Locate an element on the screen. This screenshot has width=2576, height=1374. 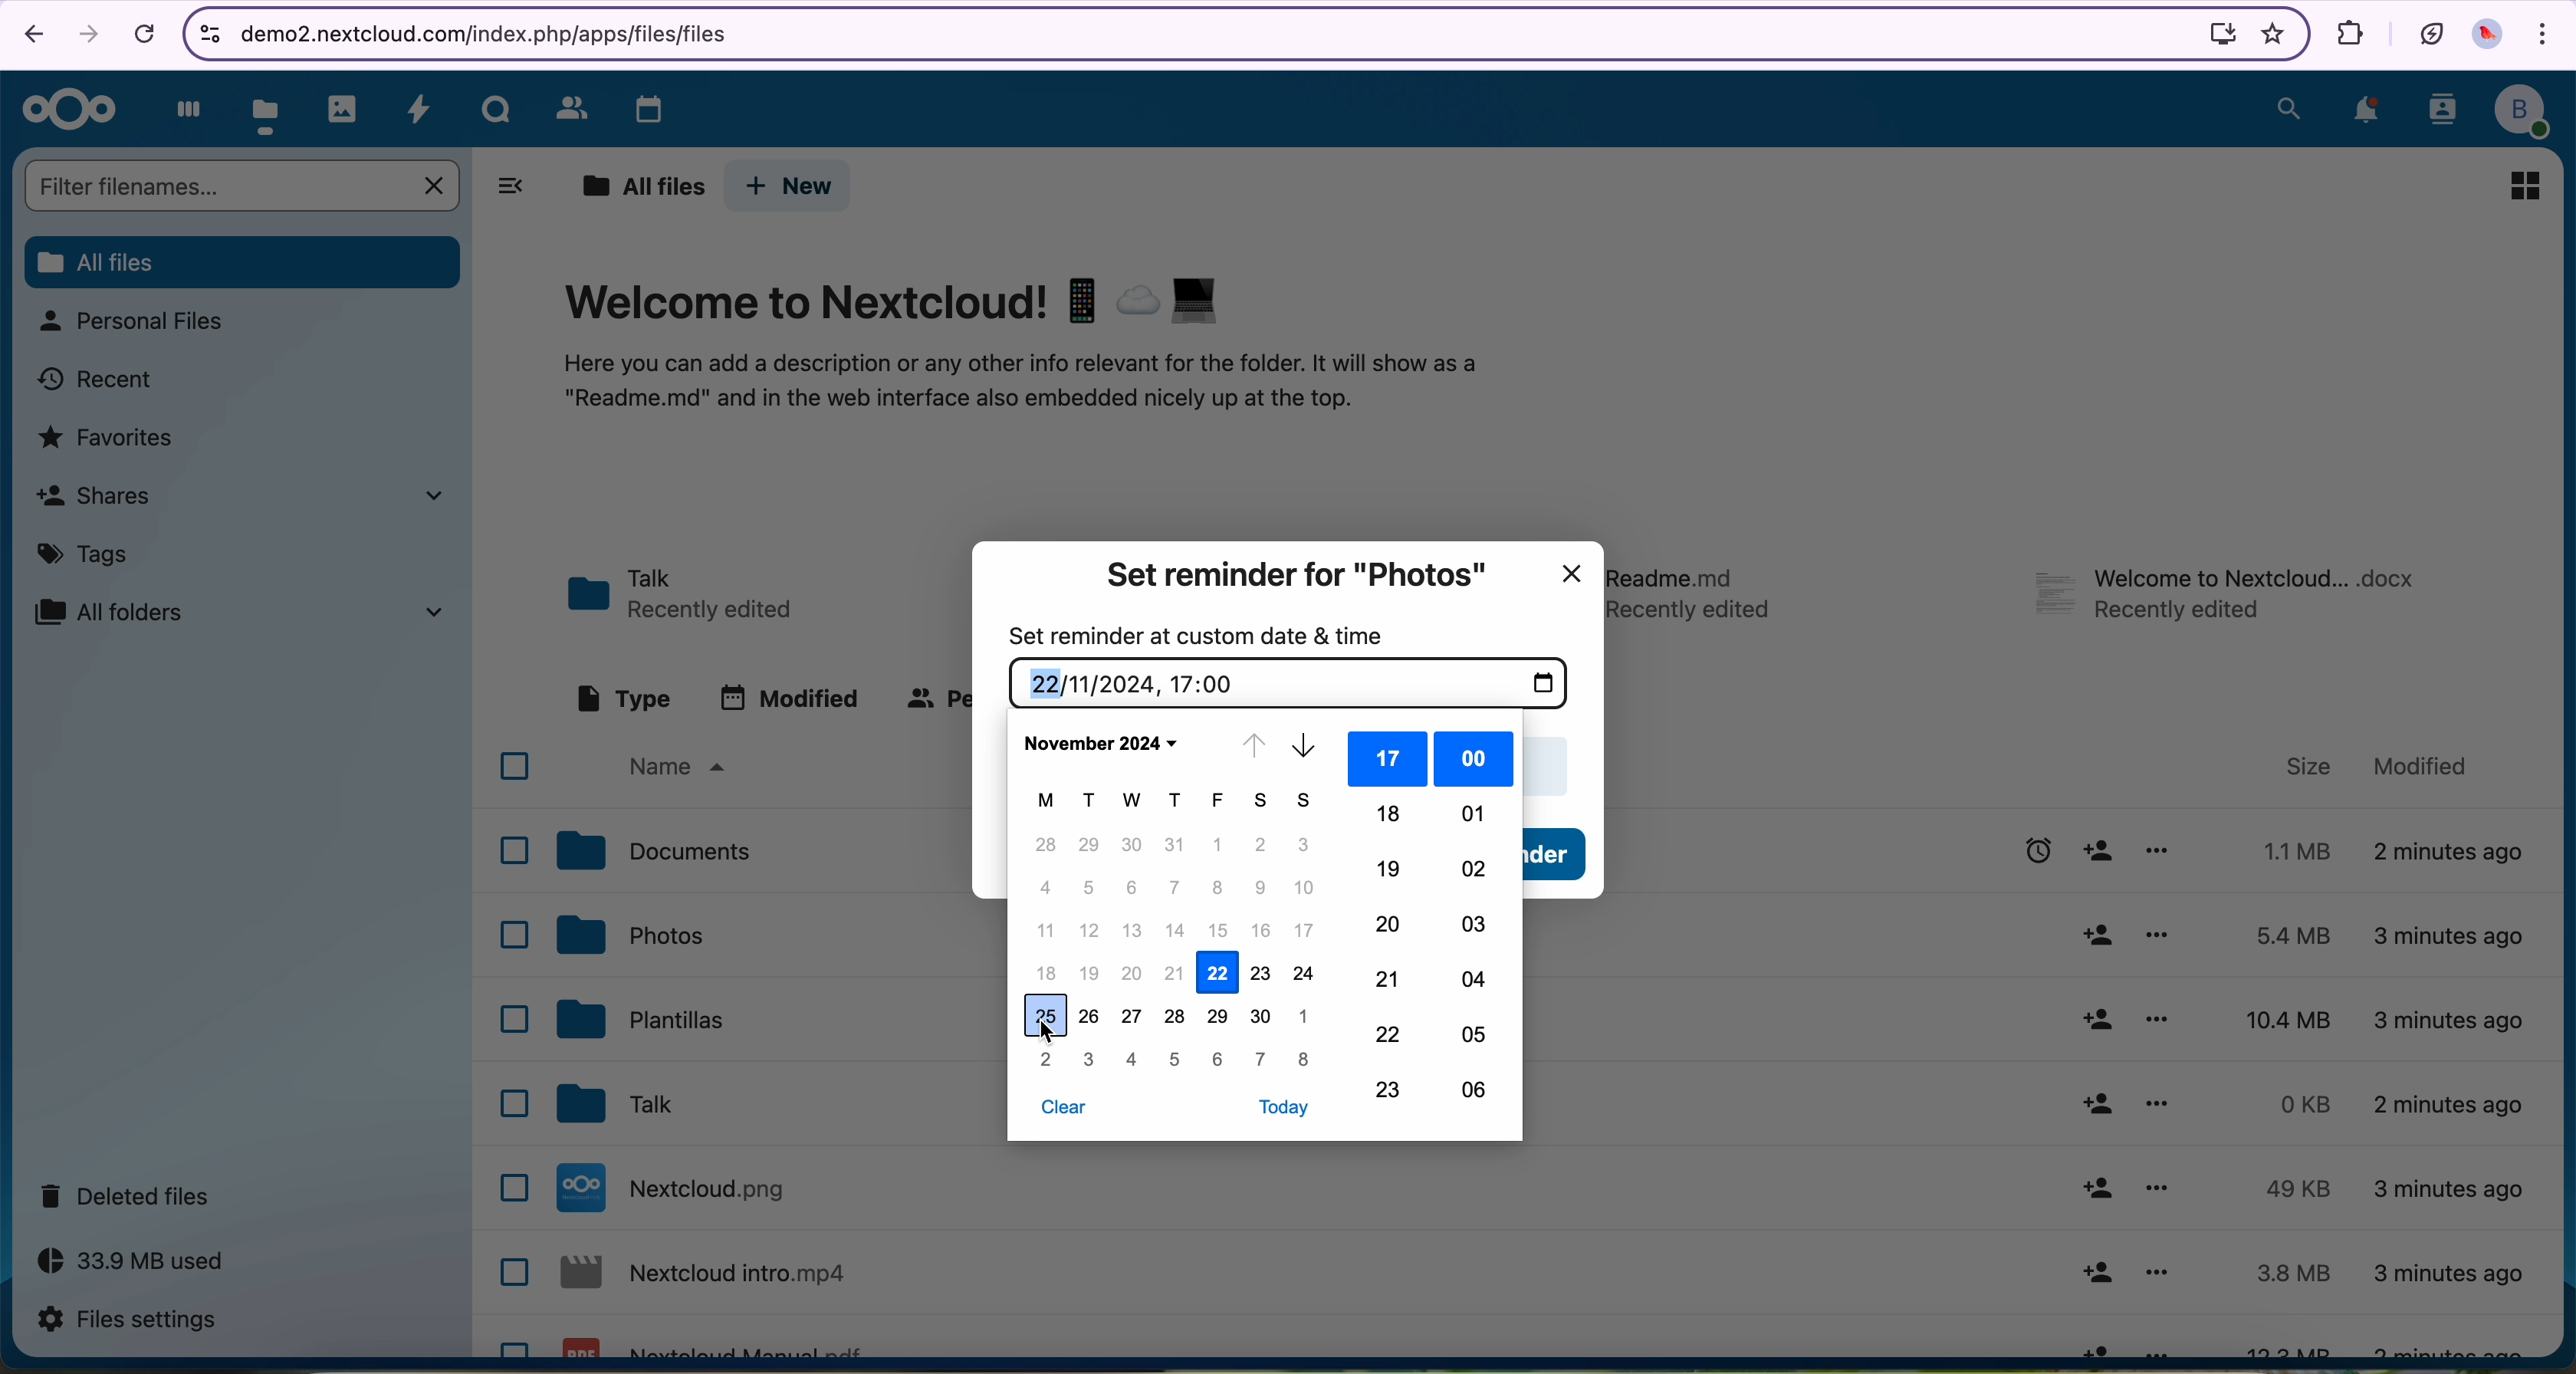
Thursday is located at coordinates (1177, 799).